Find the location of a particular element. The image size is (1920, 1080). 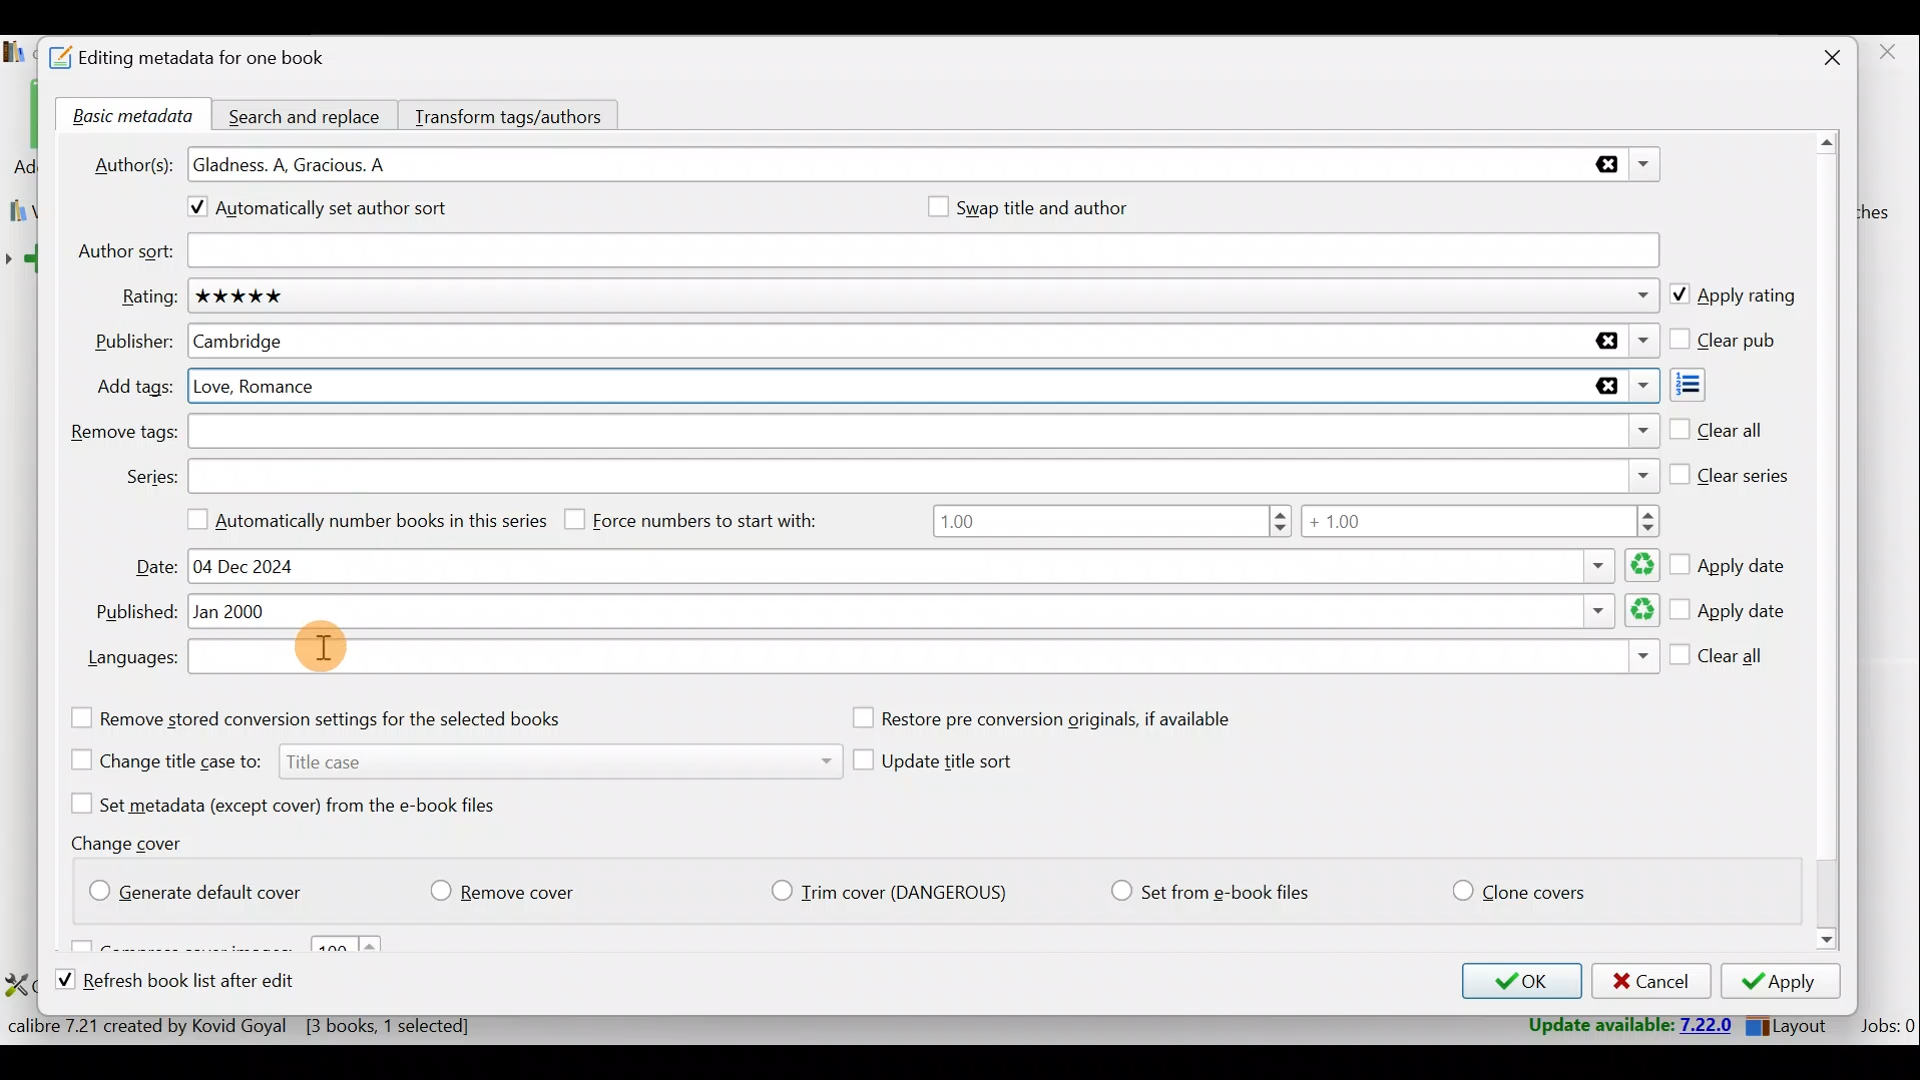

Apply date is located at coordinates (1729, 612).